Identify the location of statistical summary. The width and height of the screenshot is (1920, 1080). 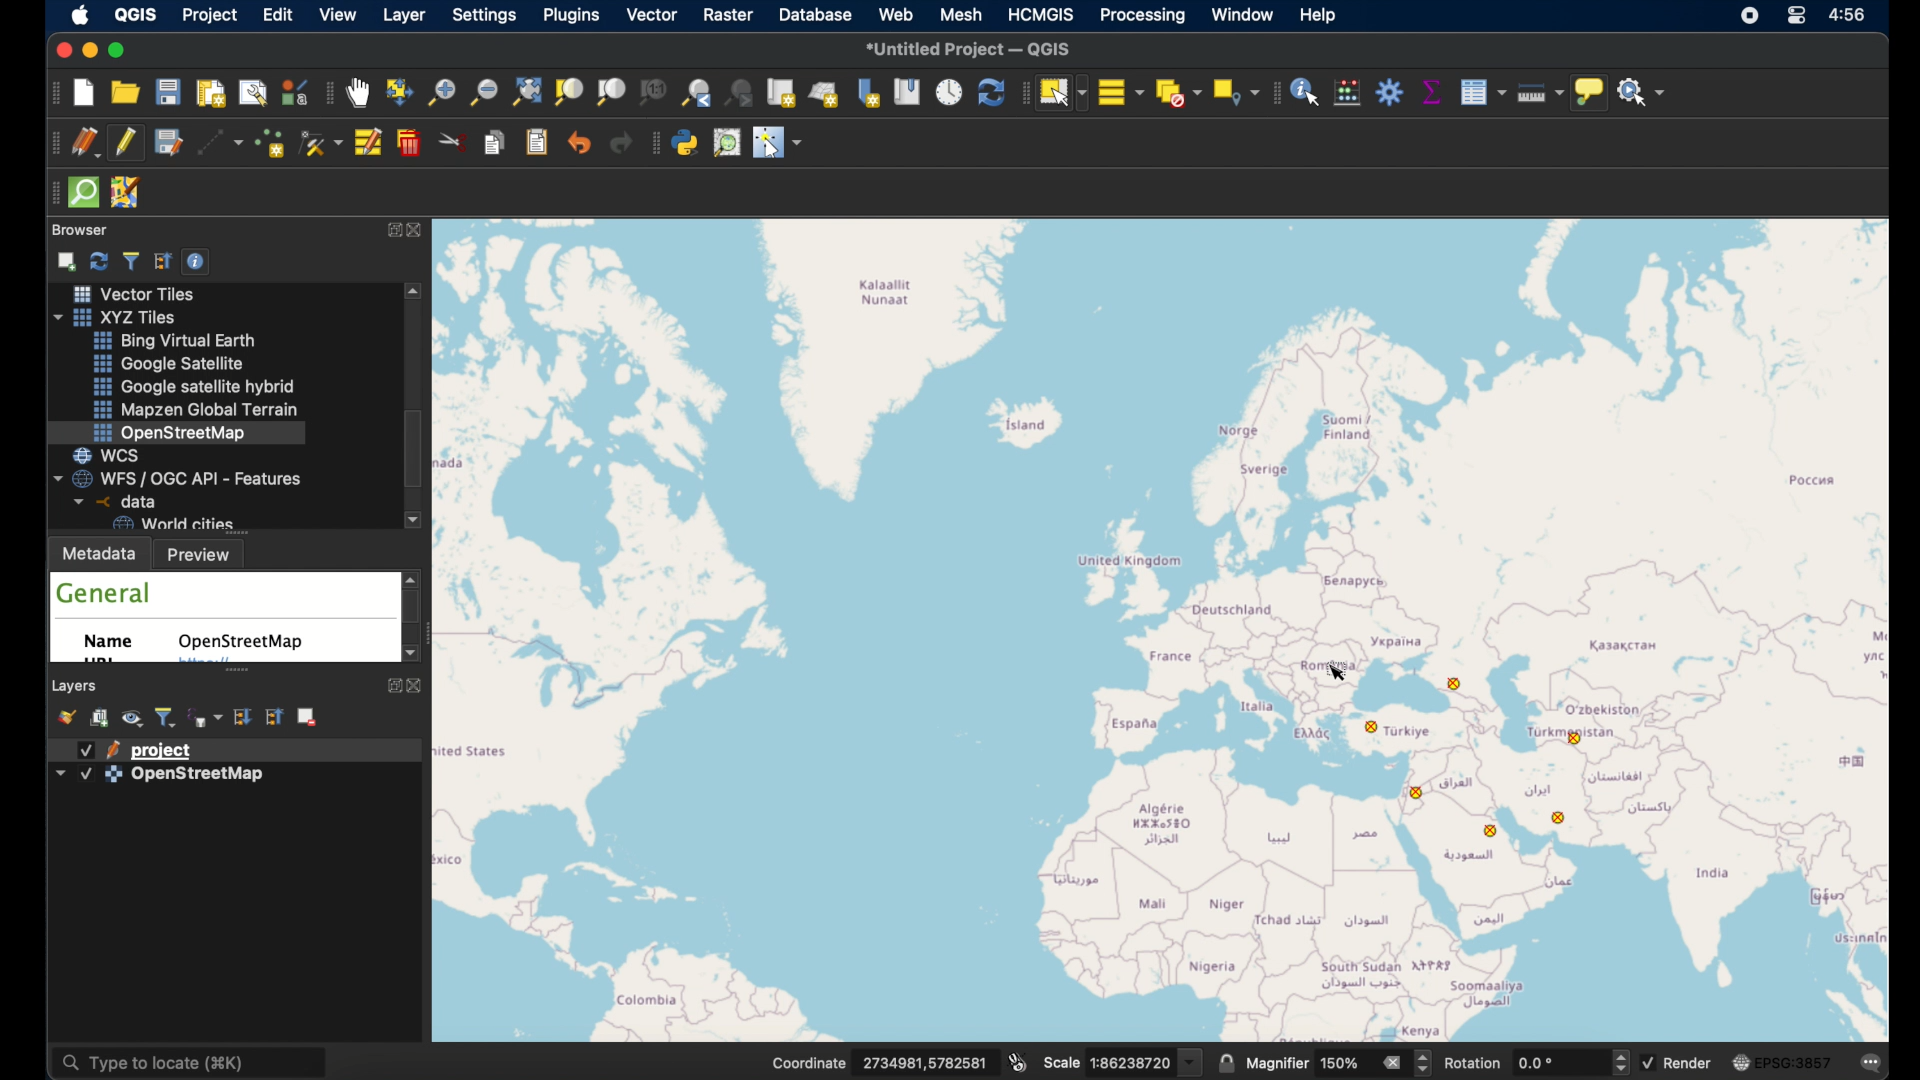
(1430, 92).